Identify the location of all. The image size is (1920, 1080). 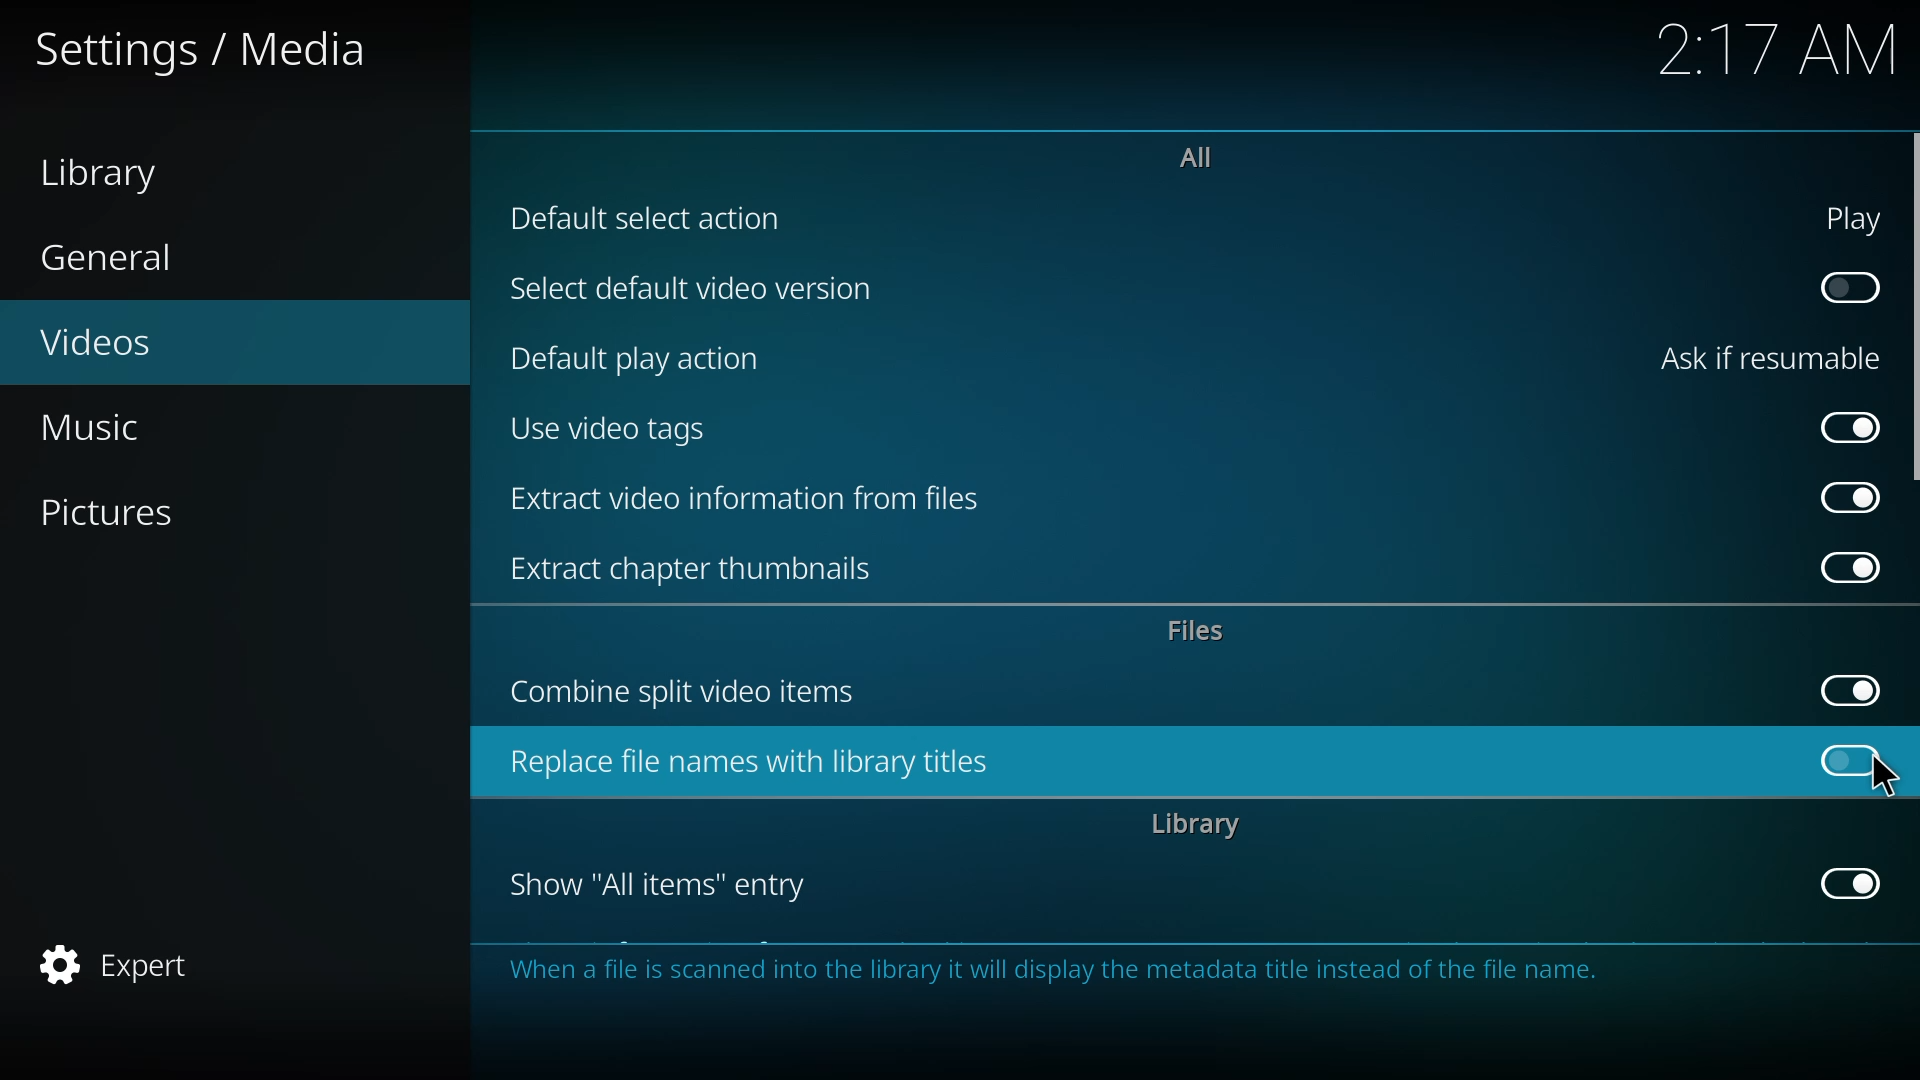
(1196, 155).